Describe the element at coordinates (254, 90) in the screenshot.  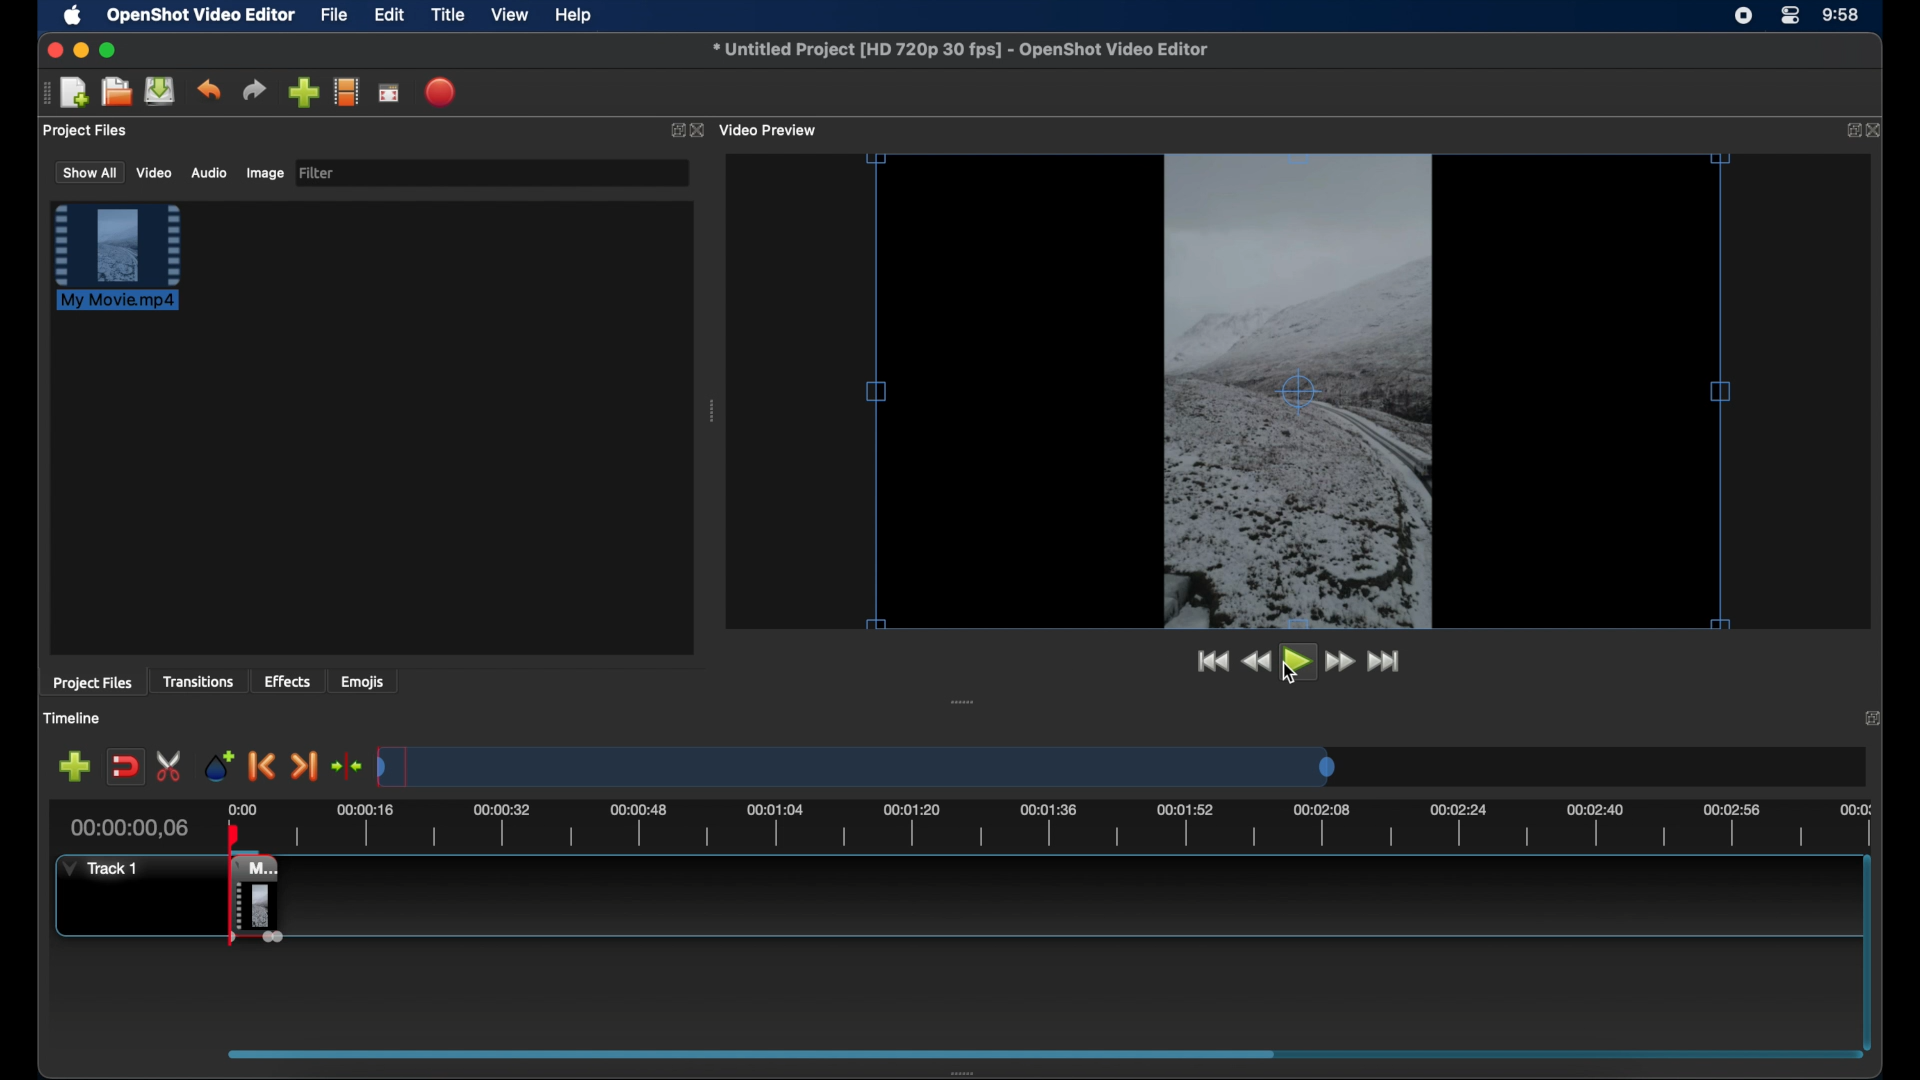
I see `redo` at that location.